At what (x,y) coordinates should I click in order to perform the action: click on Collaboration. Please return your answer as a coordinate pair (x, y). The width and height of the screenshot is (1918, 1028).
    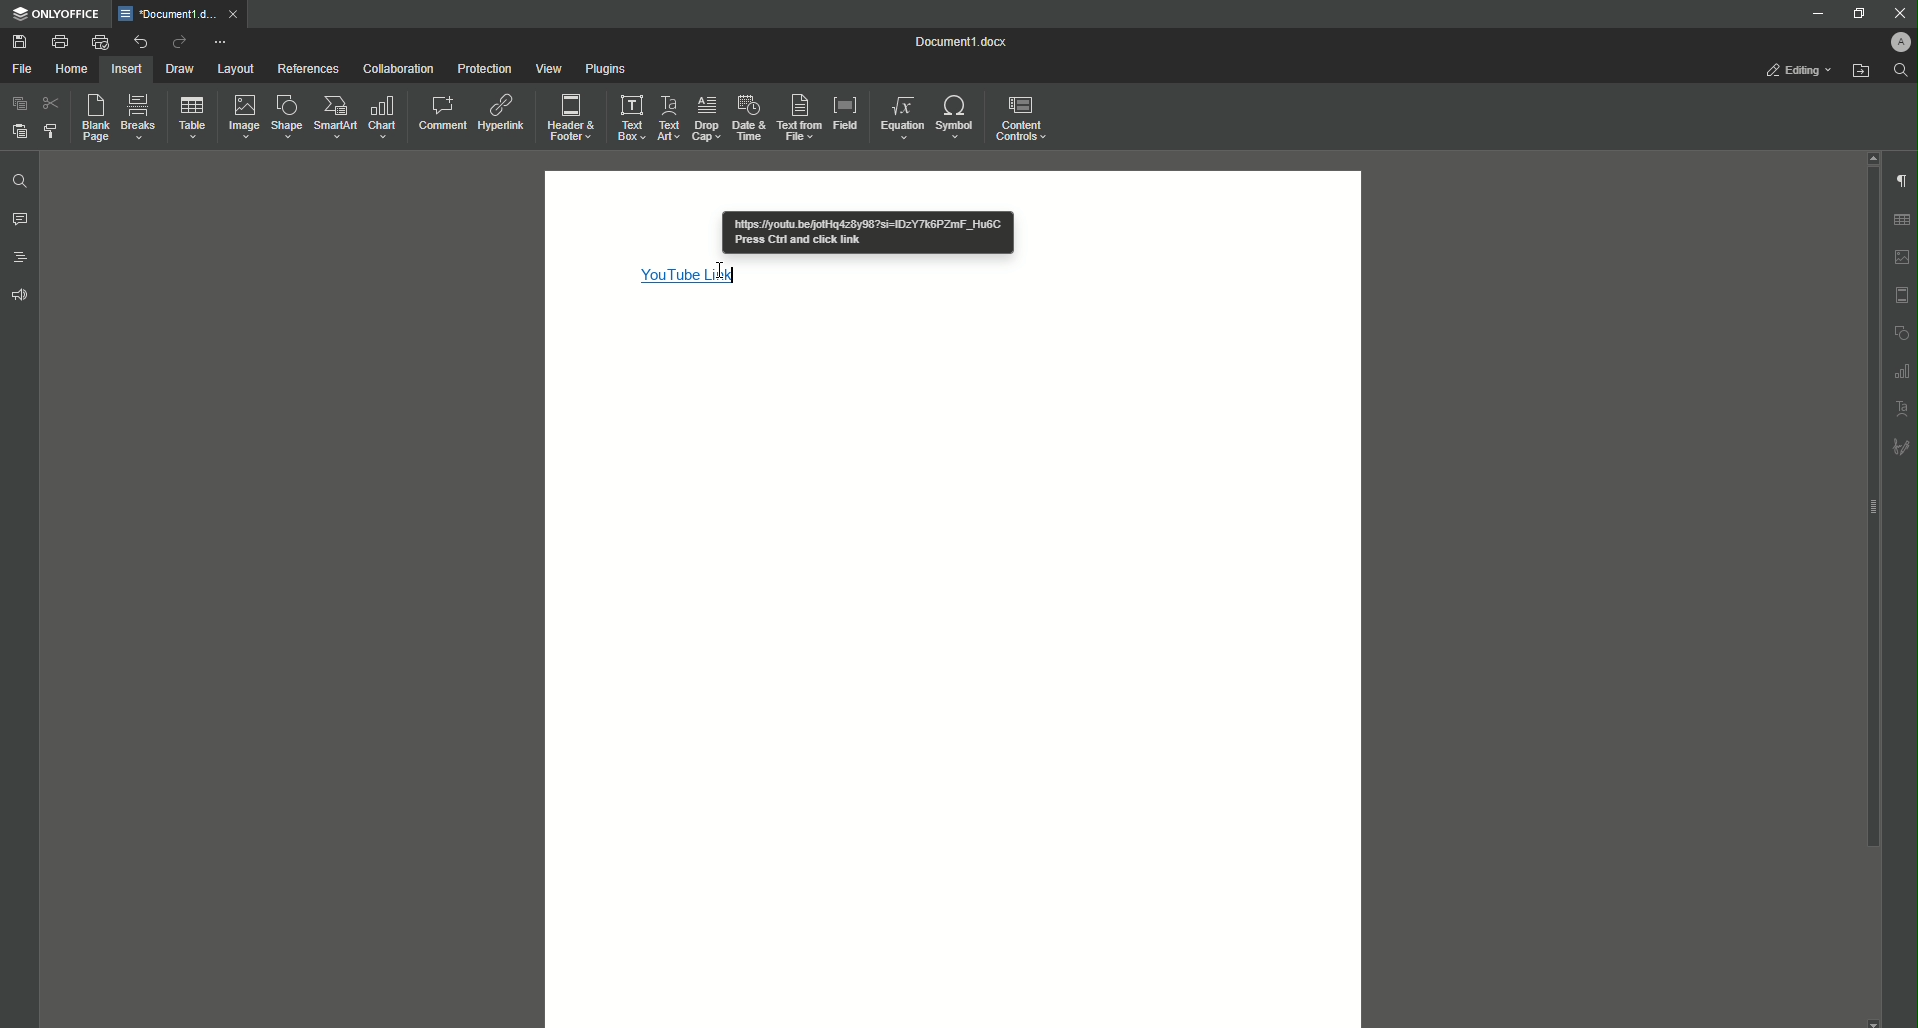
    Looking at the image, I should click on (398, 68).